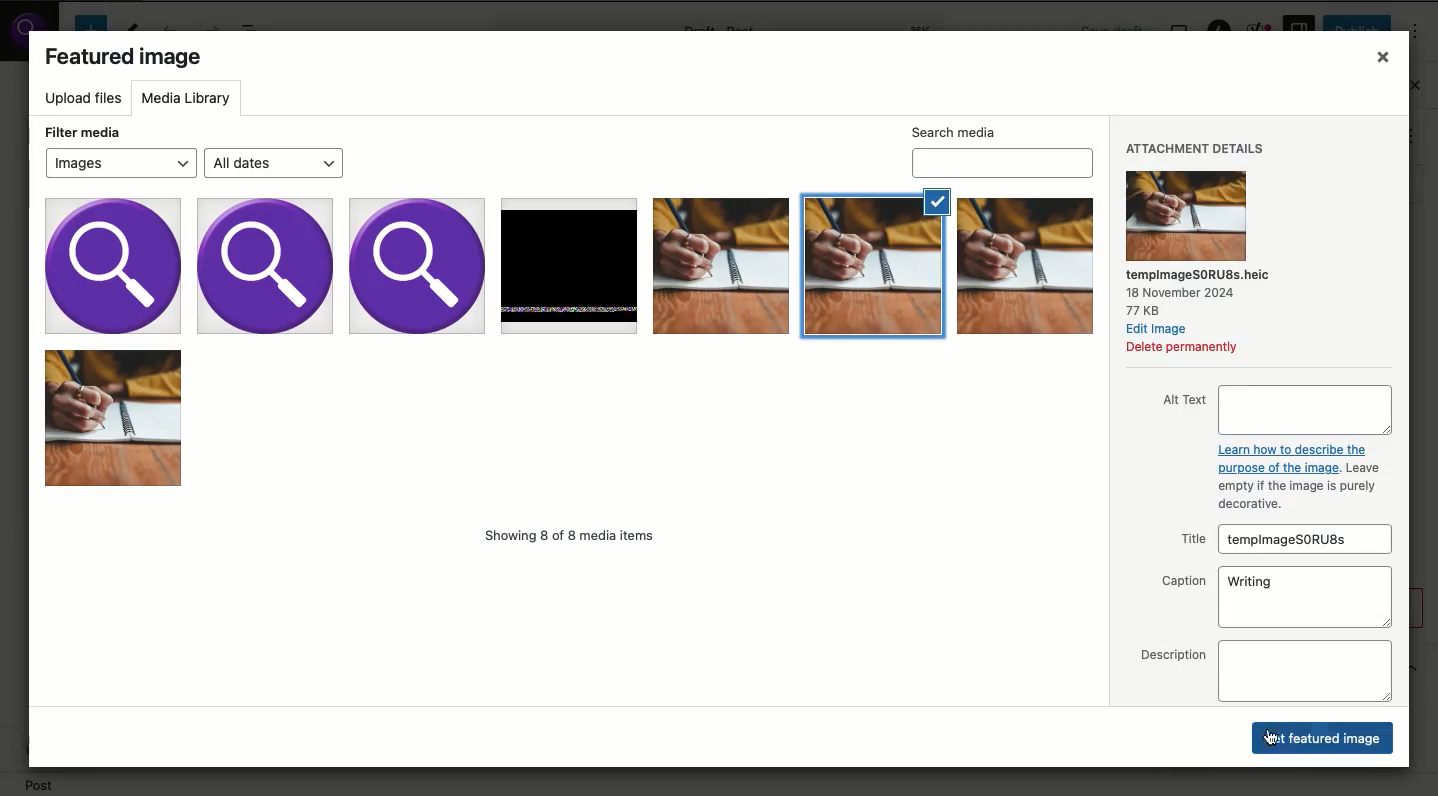 The height and width of the screenshot is (796, 1438). What do you see at coordinates (1143, 310) in the screenshot?
I see `size` at bounding box center [1143, 310].